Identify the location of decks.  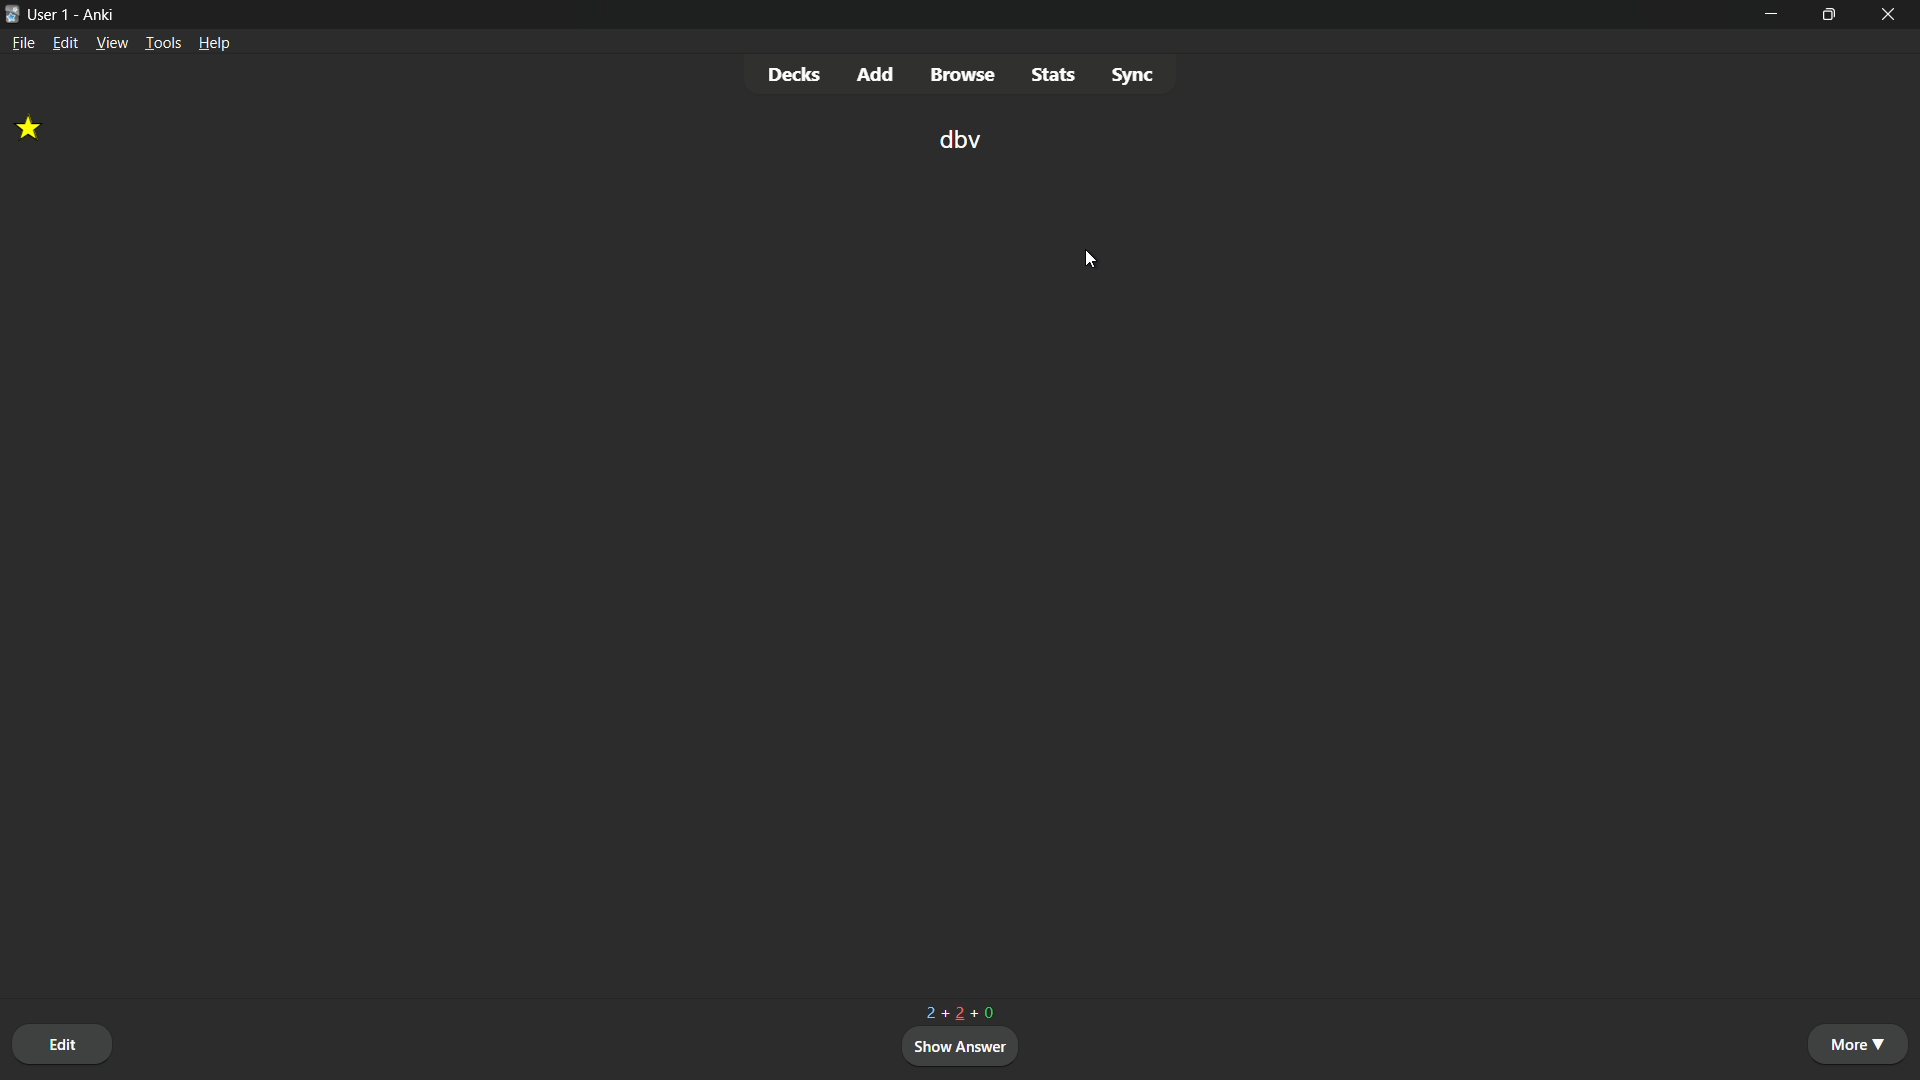
(797, 73).